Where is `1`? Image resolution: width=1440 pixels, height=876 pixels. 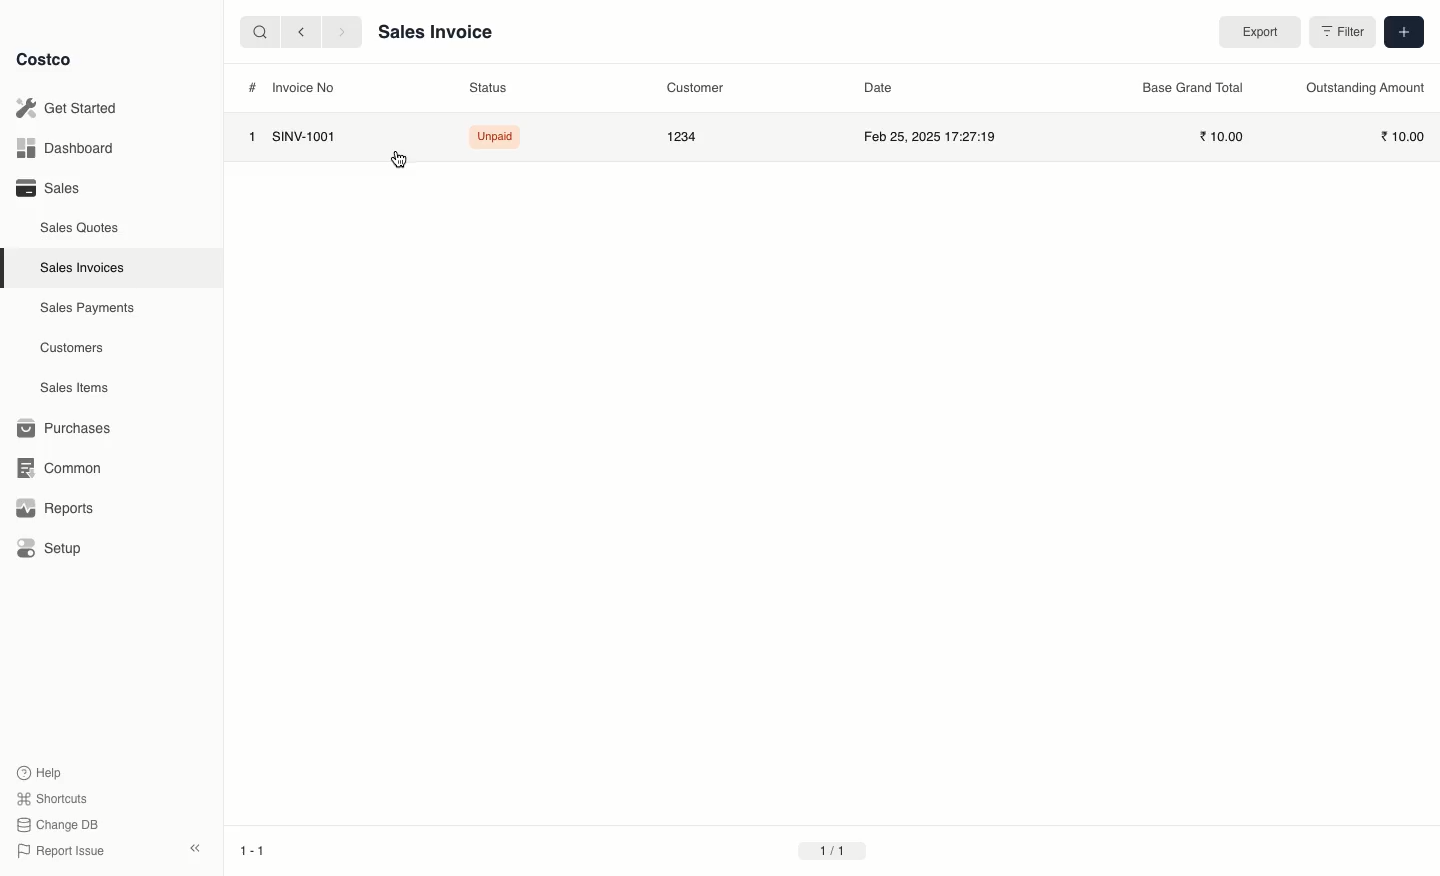 1 is located at coordinates (251, 137).